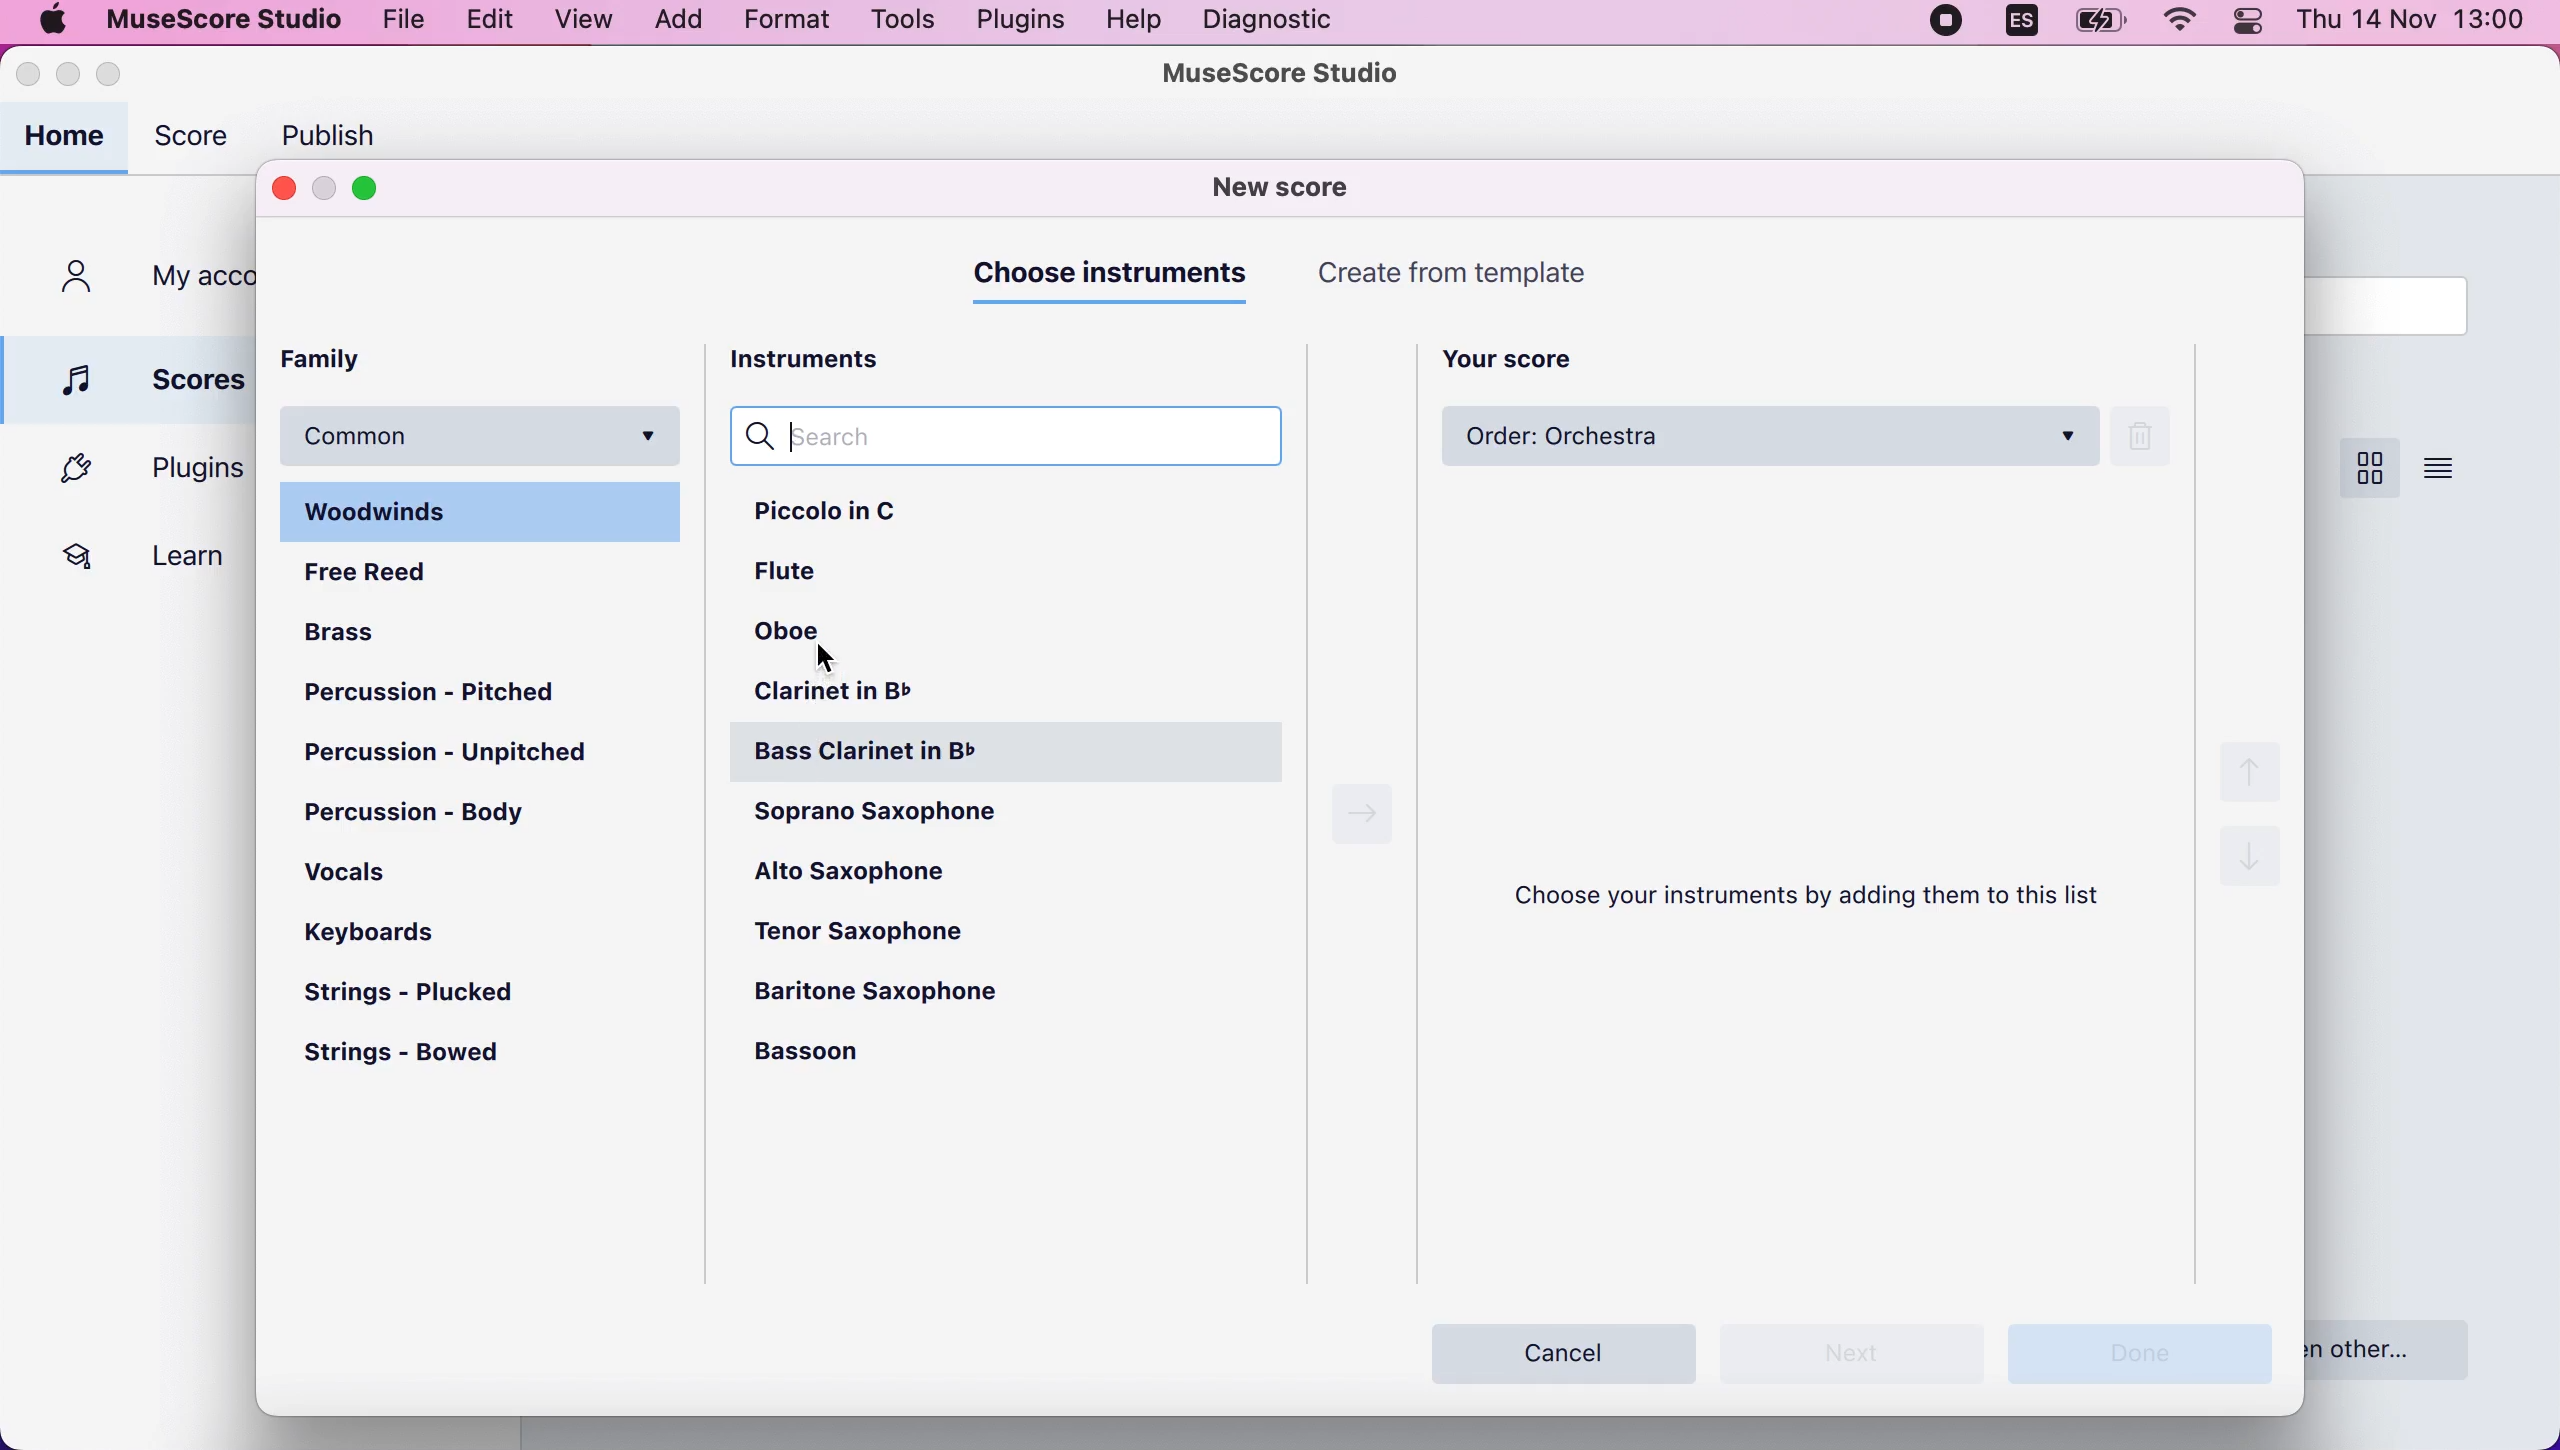 The width and height of the screenshot is (2560, 1450). What do you see at coordinates (2101, 28) in the screenshot?
I see `battery` at bounding box center [2101, 28].